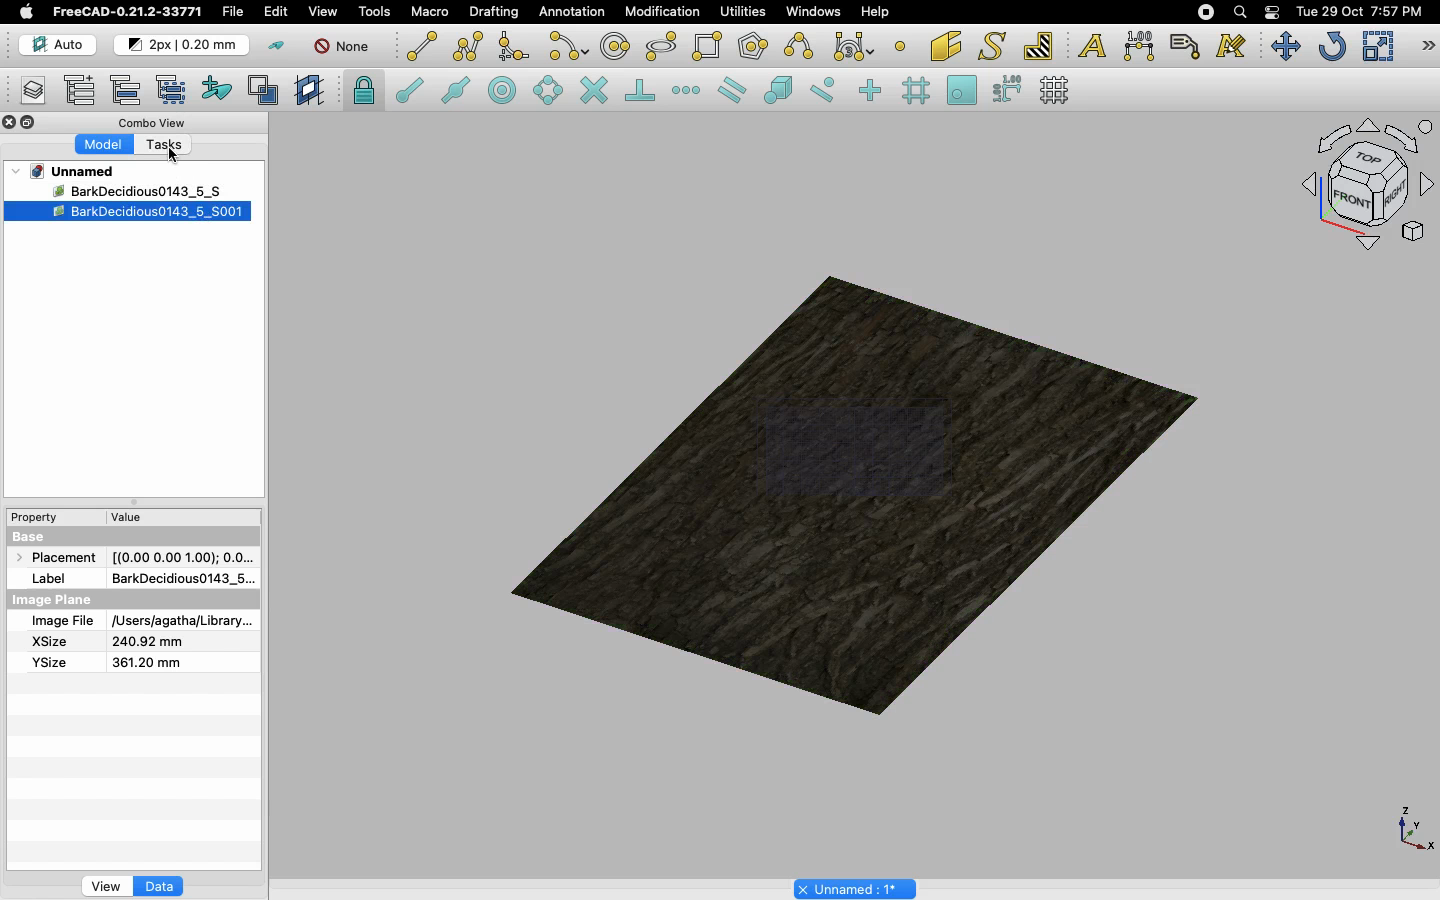 The height and width of the screenshot is (900, 1440). Describe the element at coordinates (918, 91) in the screenshot. I see `Snap grid` at that location.